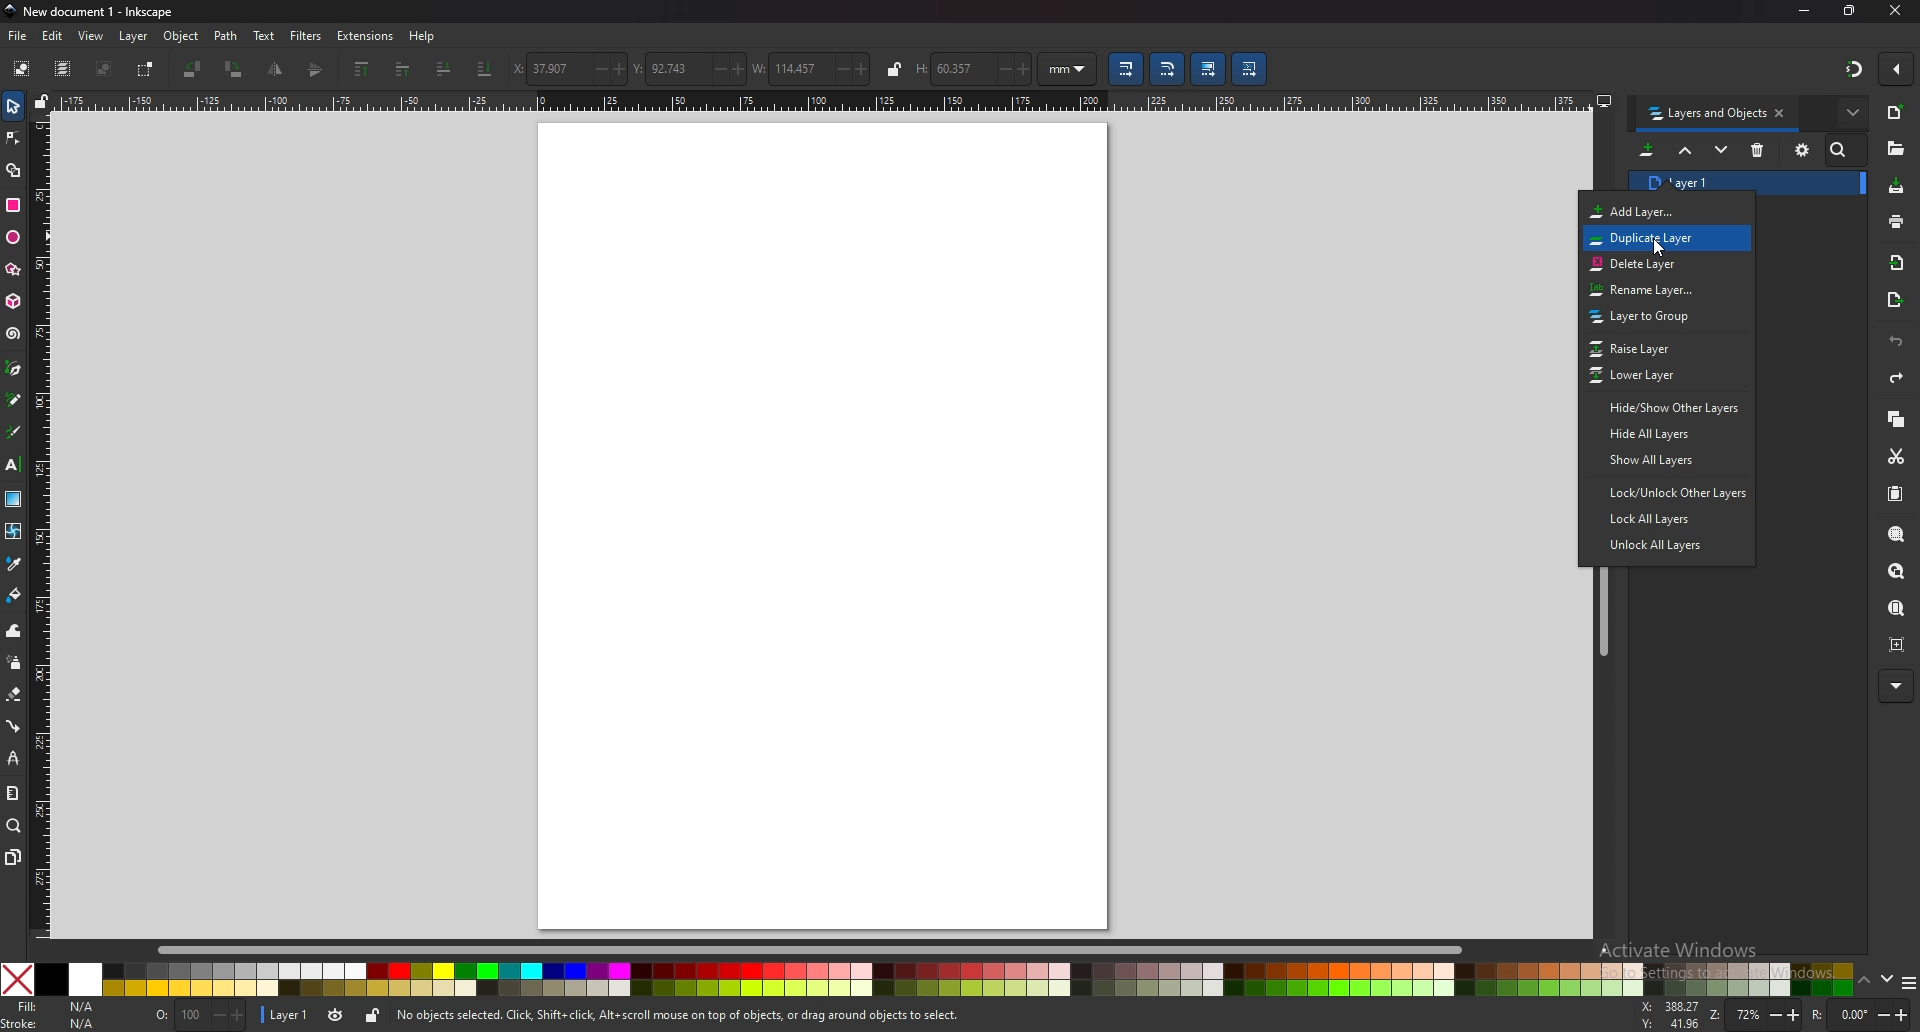  Describe the element at coordinates (1706, 114) in the screenshot. I see `layers and objects` at that location.